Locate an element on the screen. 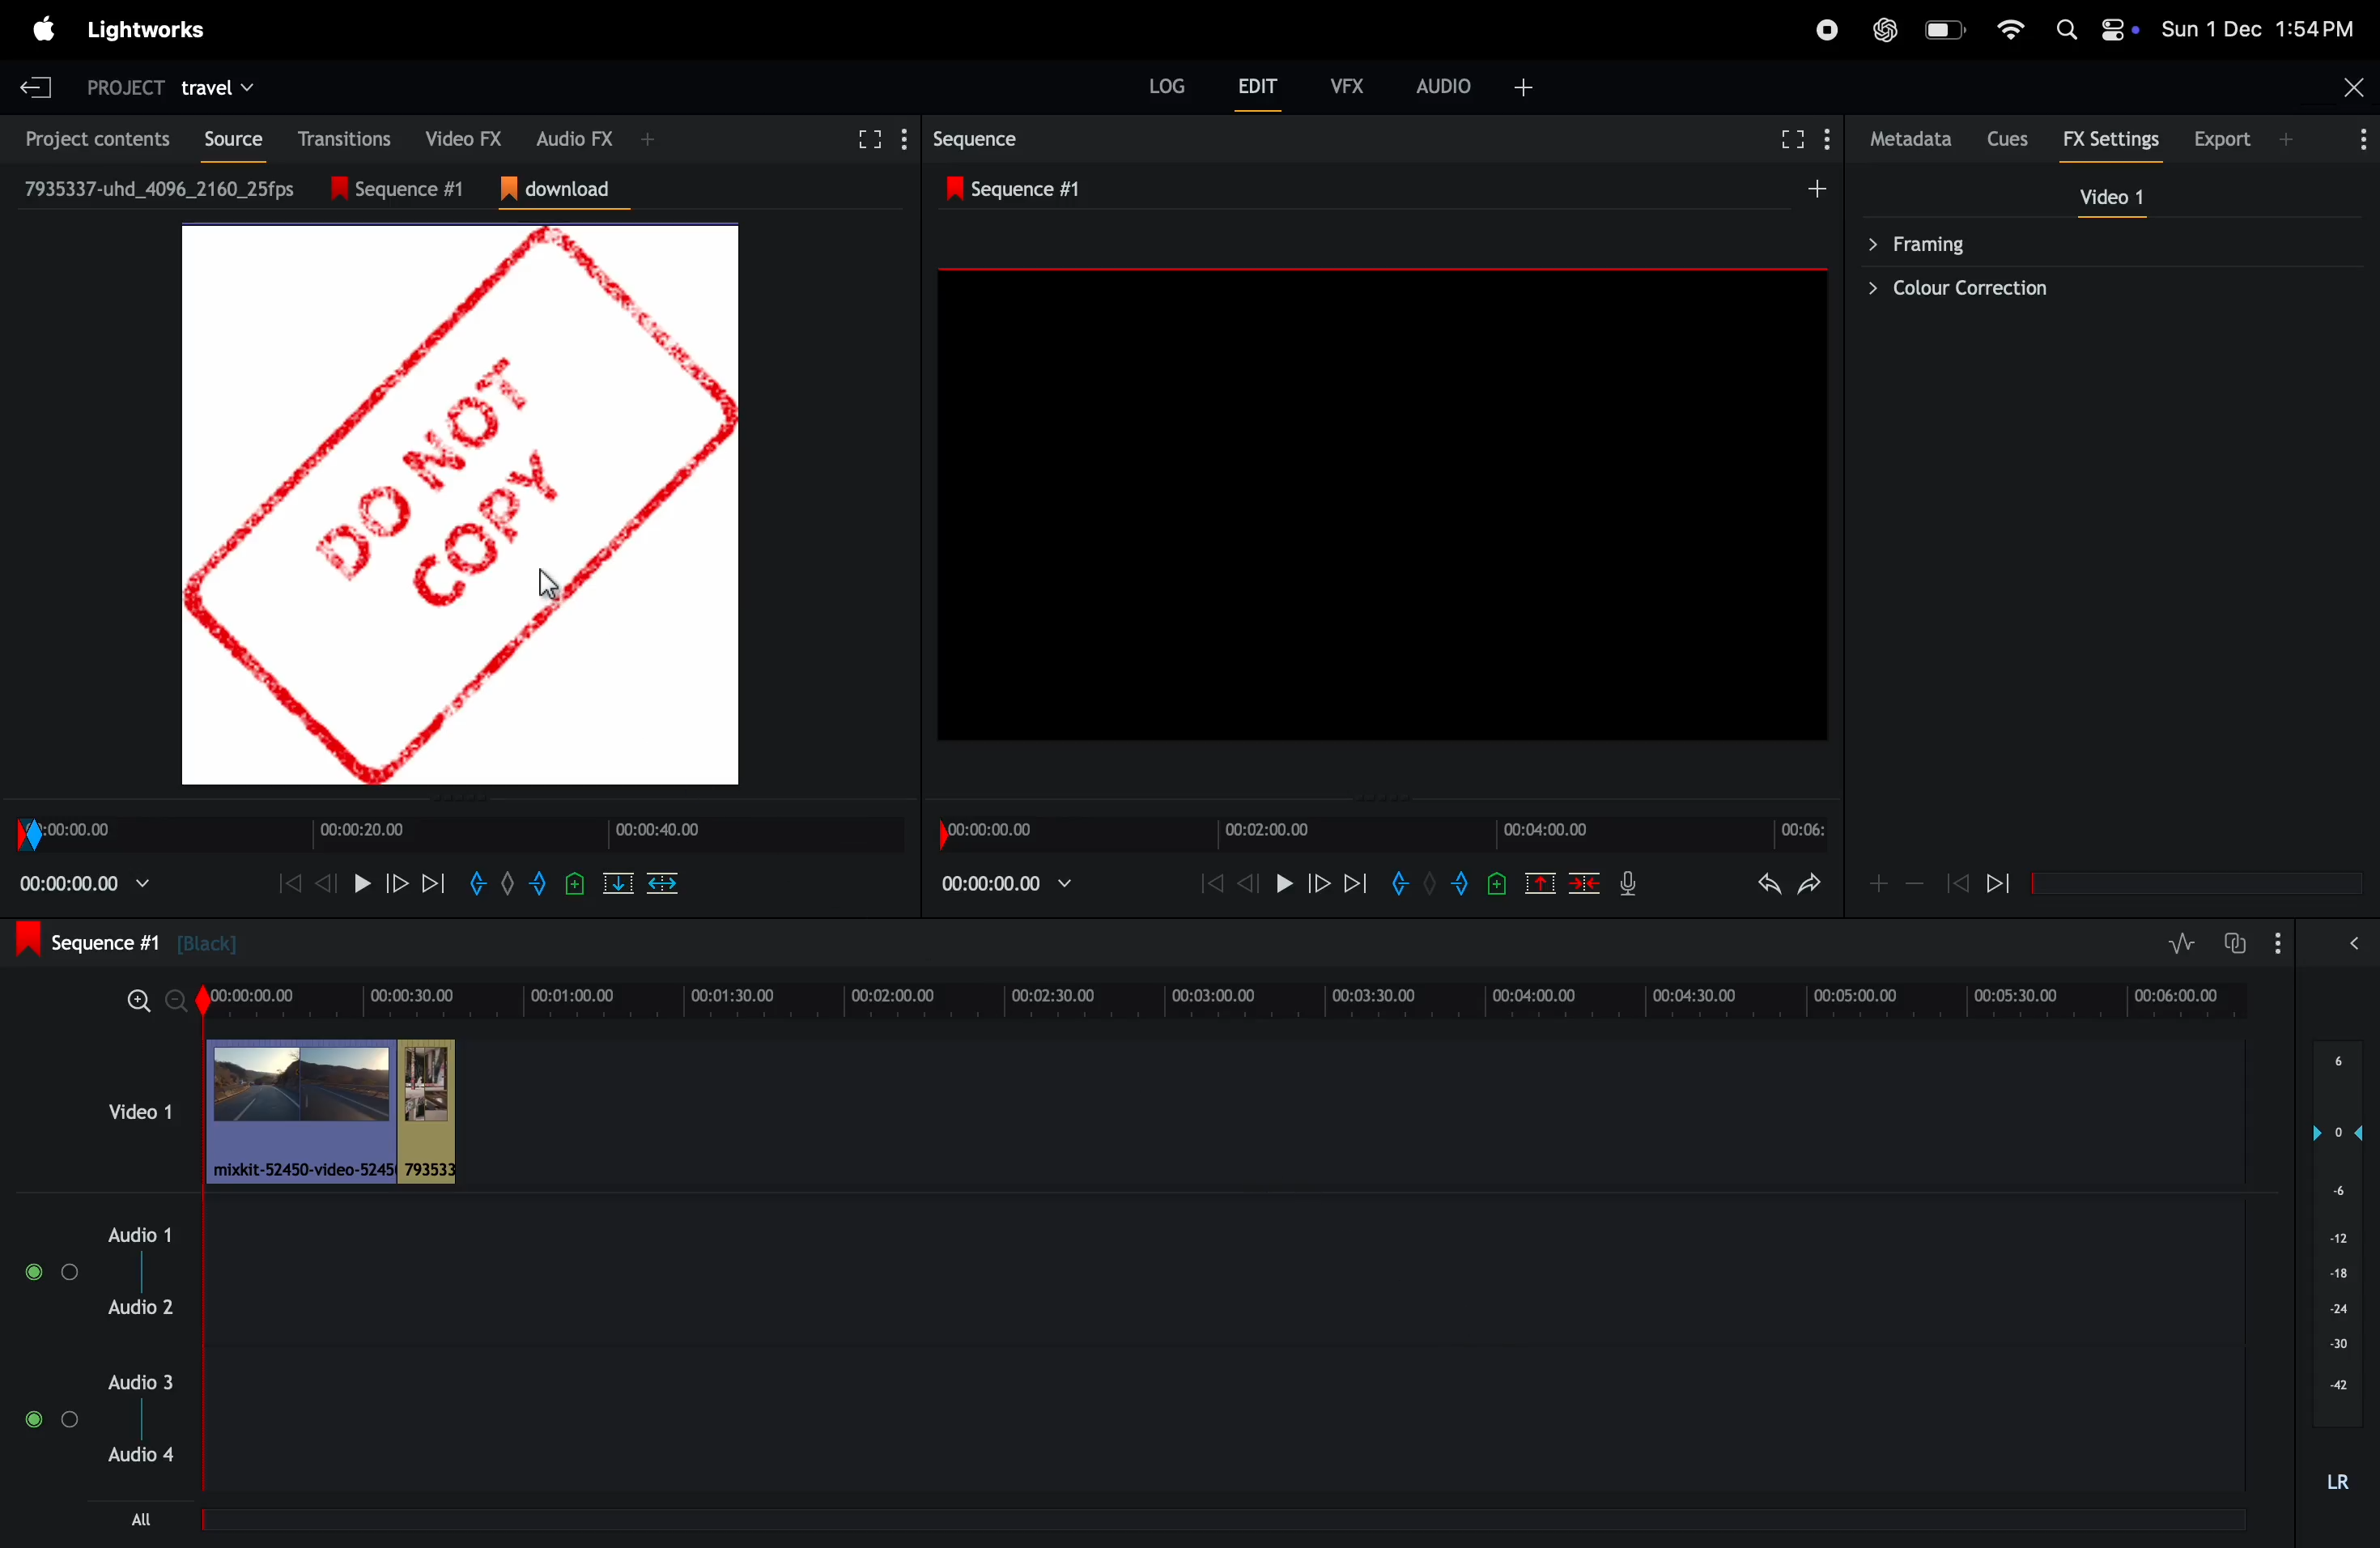 The image size is (2380, 1548). next frame is located at coordinates (1357, 882).